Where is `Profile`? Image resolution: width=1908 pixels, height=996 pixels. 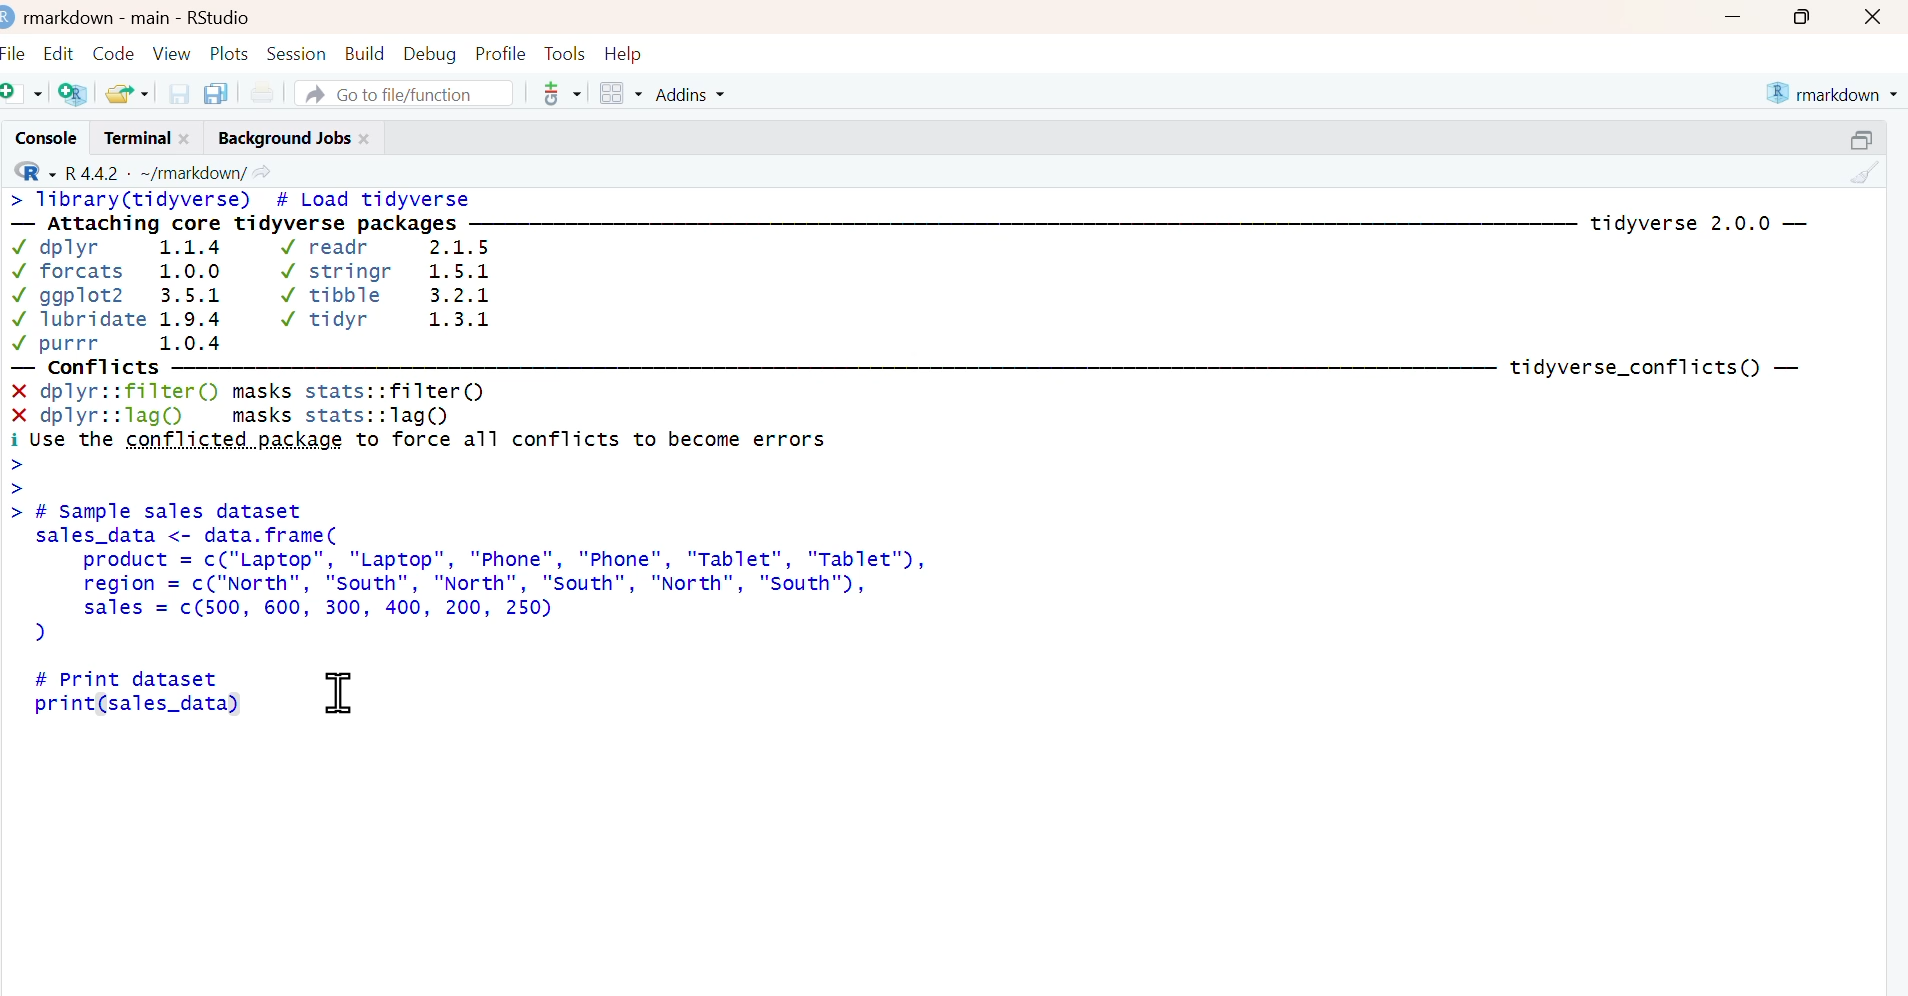 Profile is located at coordinates (500, 51).